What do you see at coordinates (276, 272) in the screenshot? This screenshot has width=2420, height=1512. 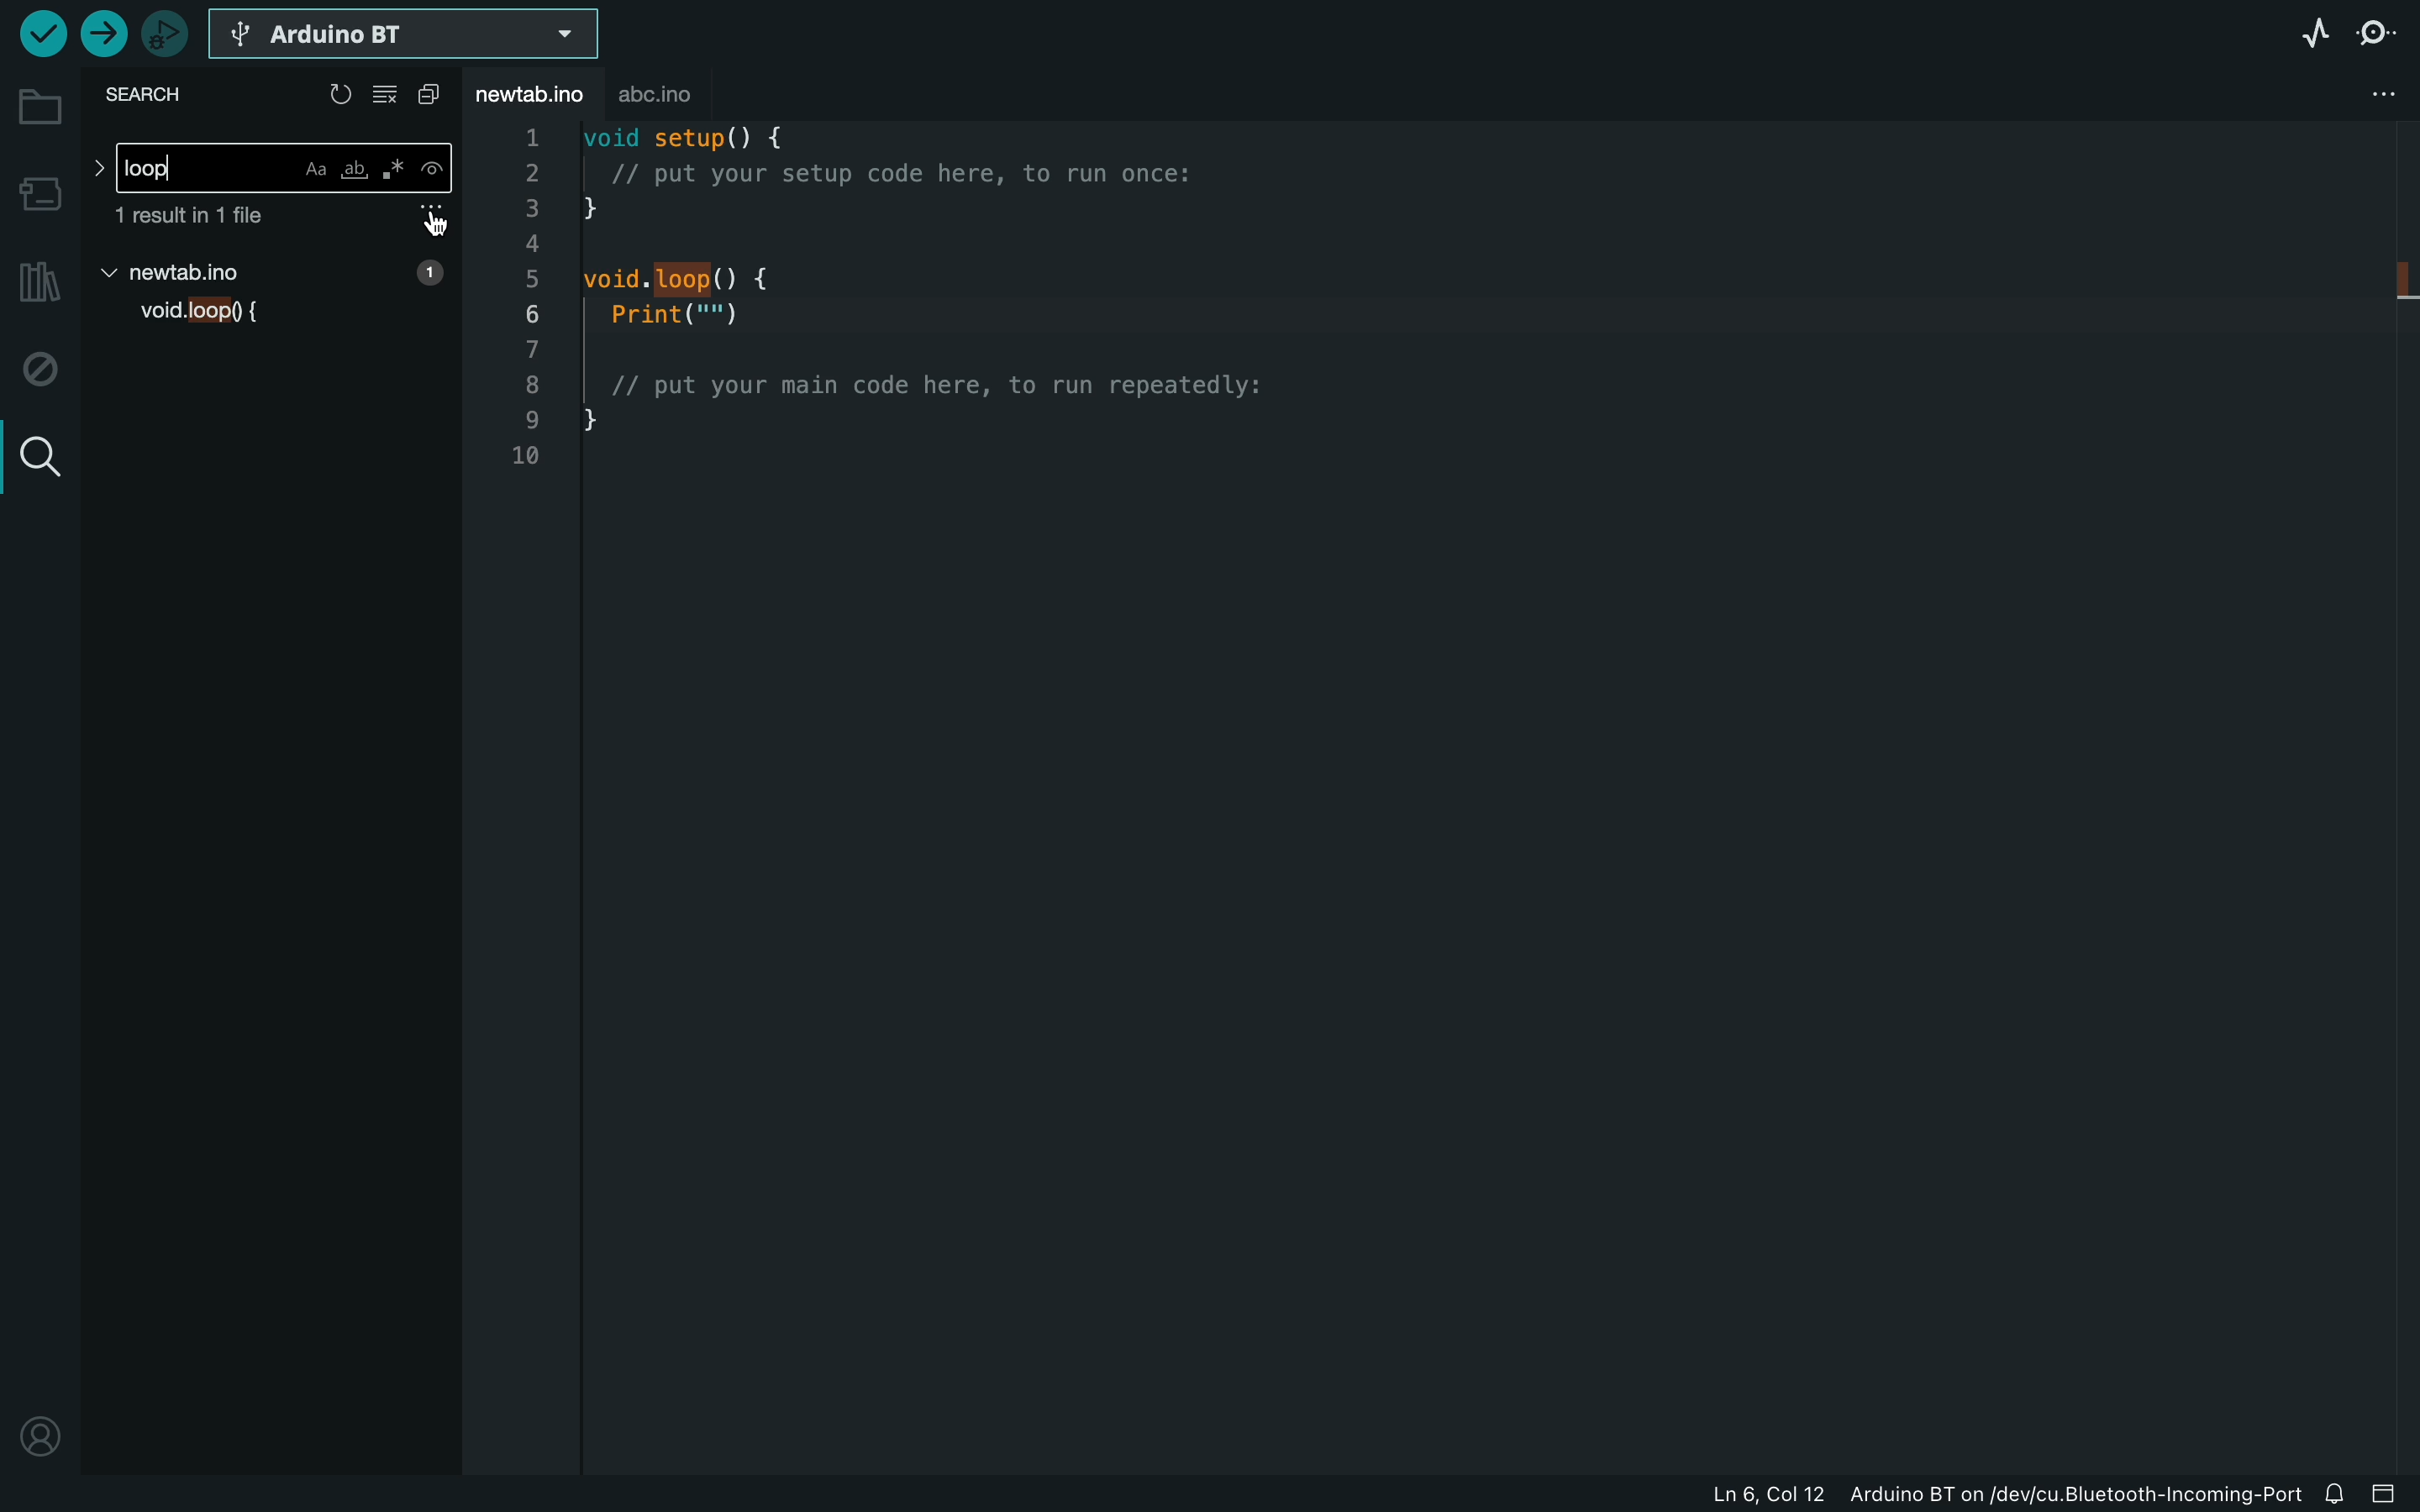 I see `new tab` at bounding box center [276, 272].